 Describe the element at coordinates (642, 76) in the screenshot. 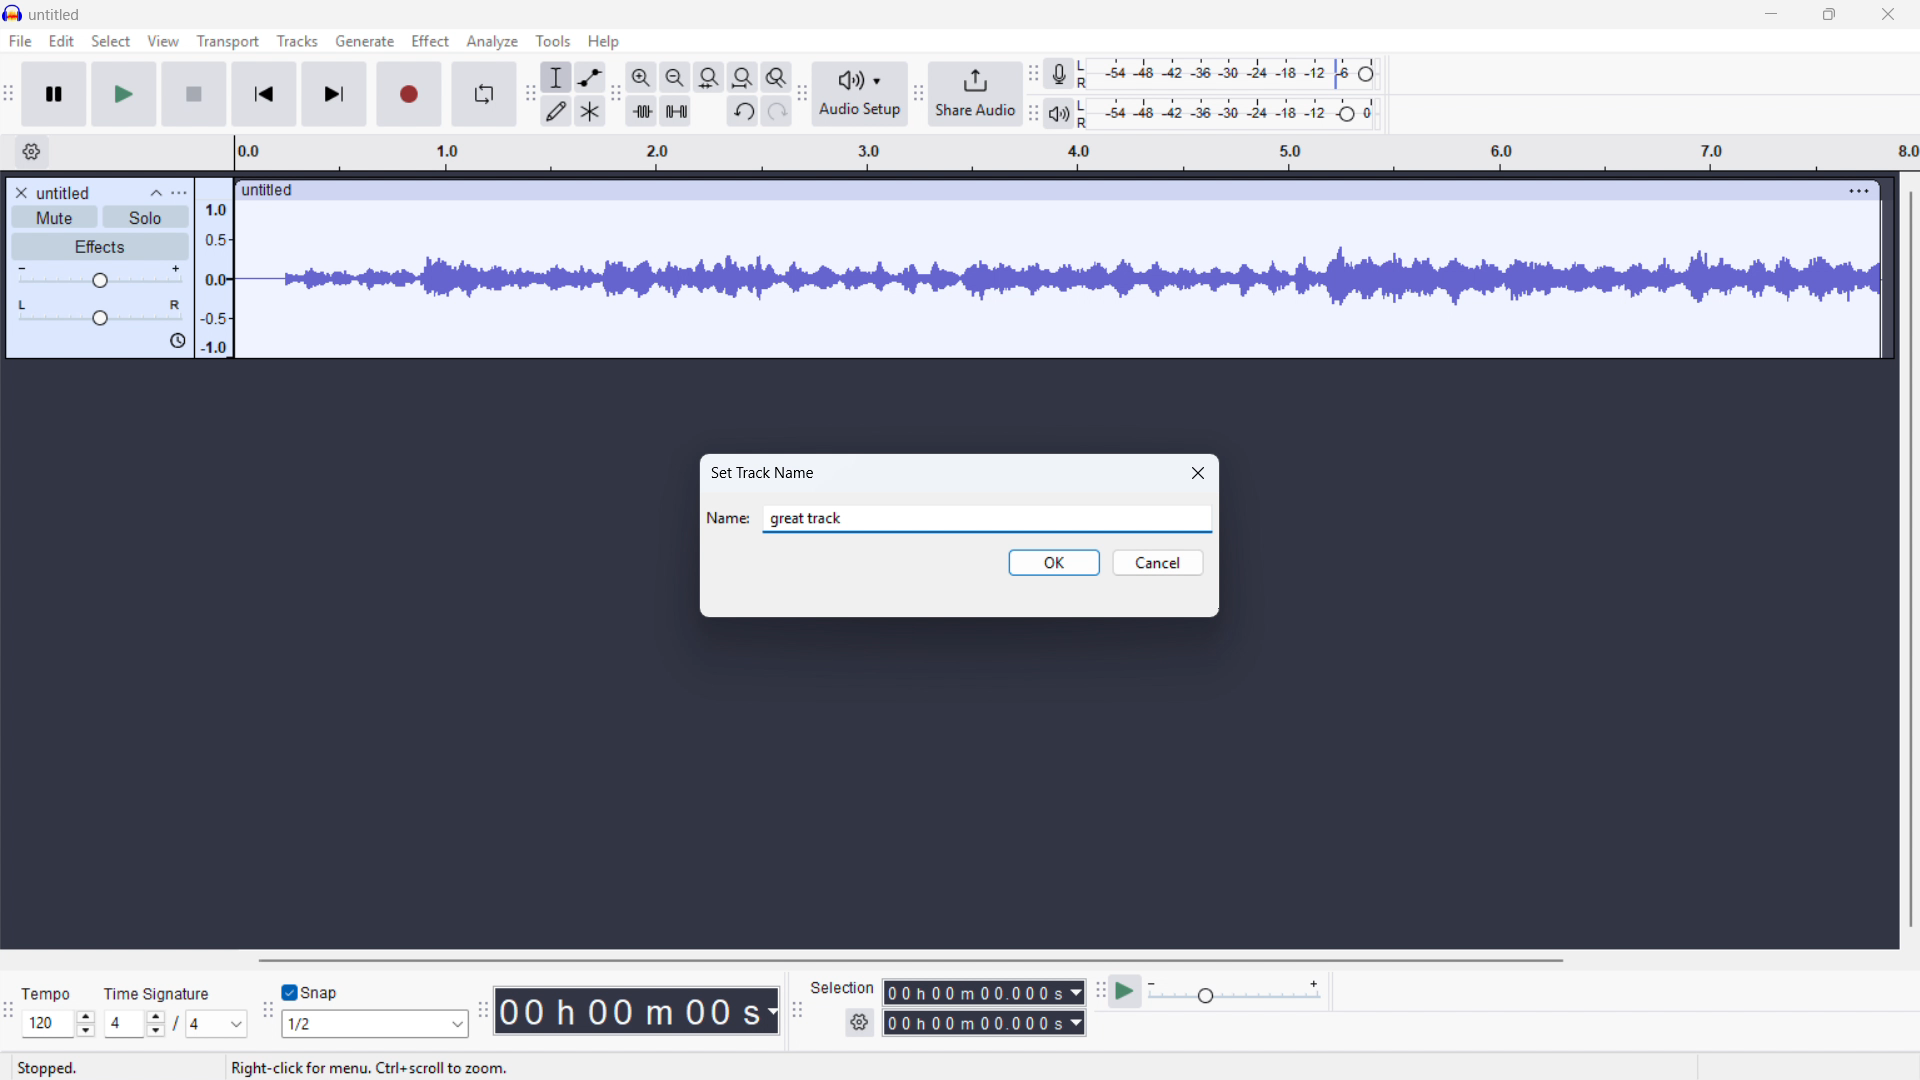

I see `Zoom in ` at that location.